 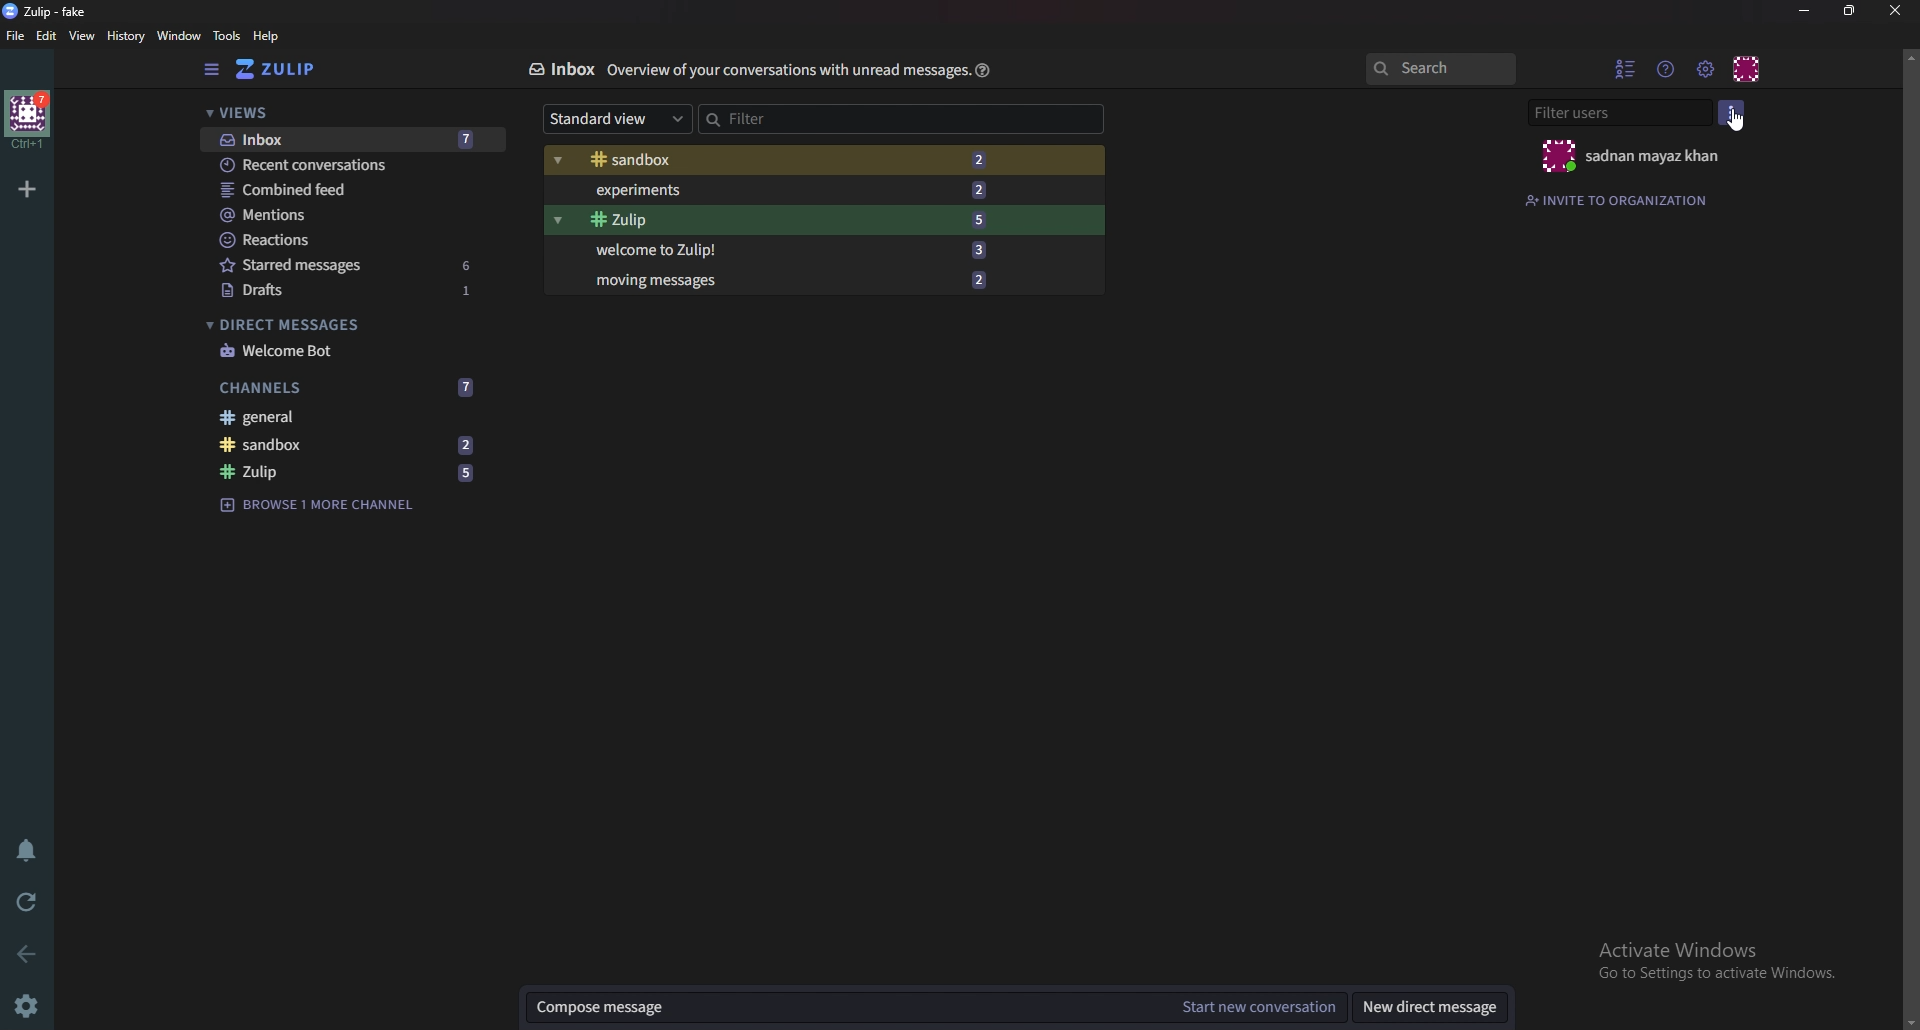 What do you see at coordinates (84, 37) in the screenshot?
I see `view` at bounding box center [84, 37].